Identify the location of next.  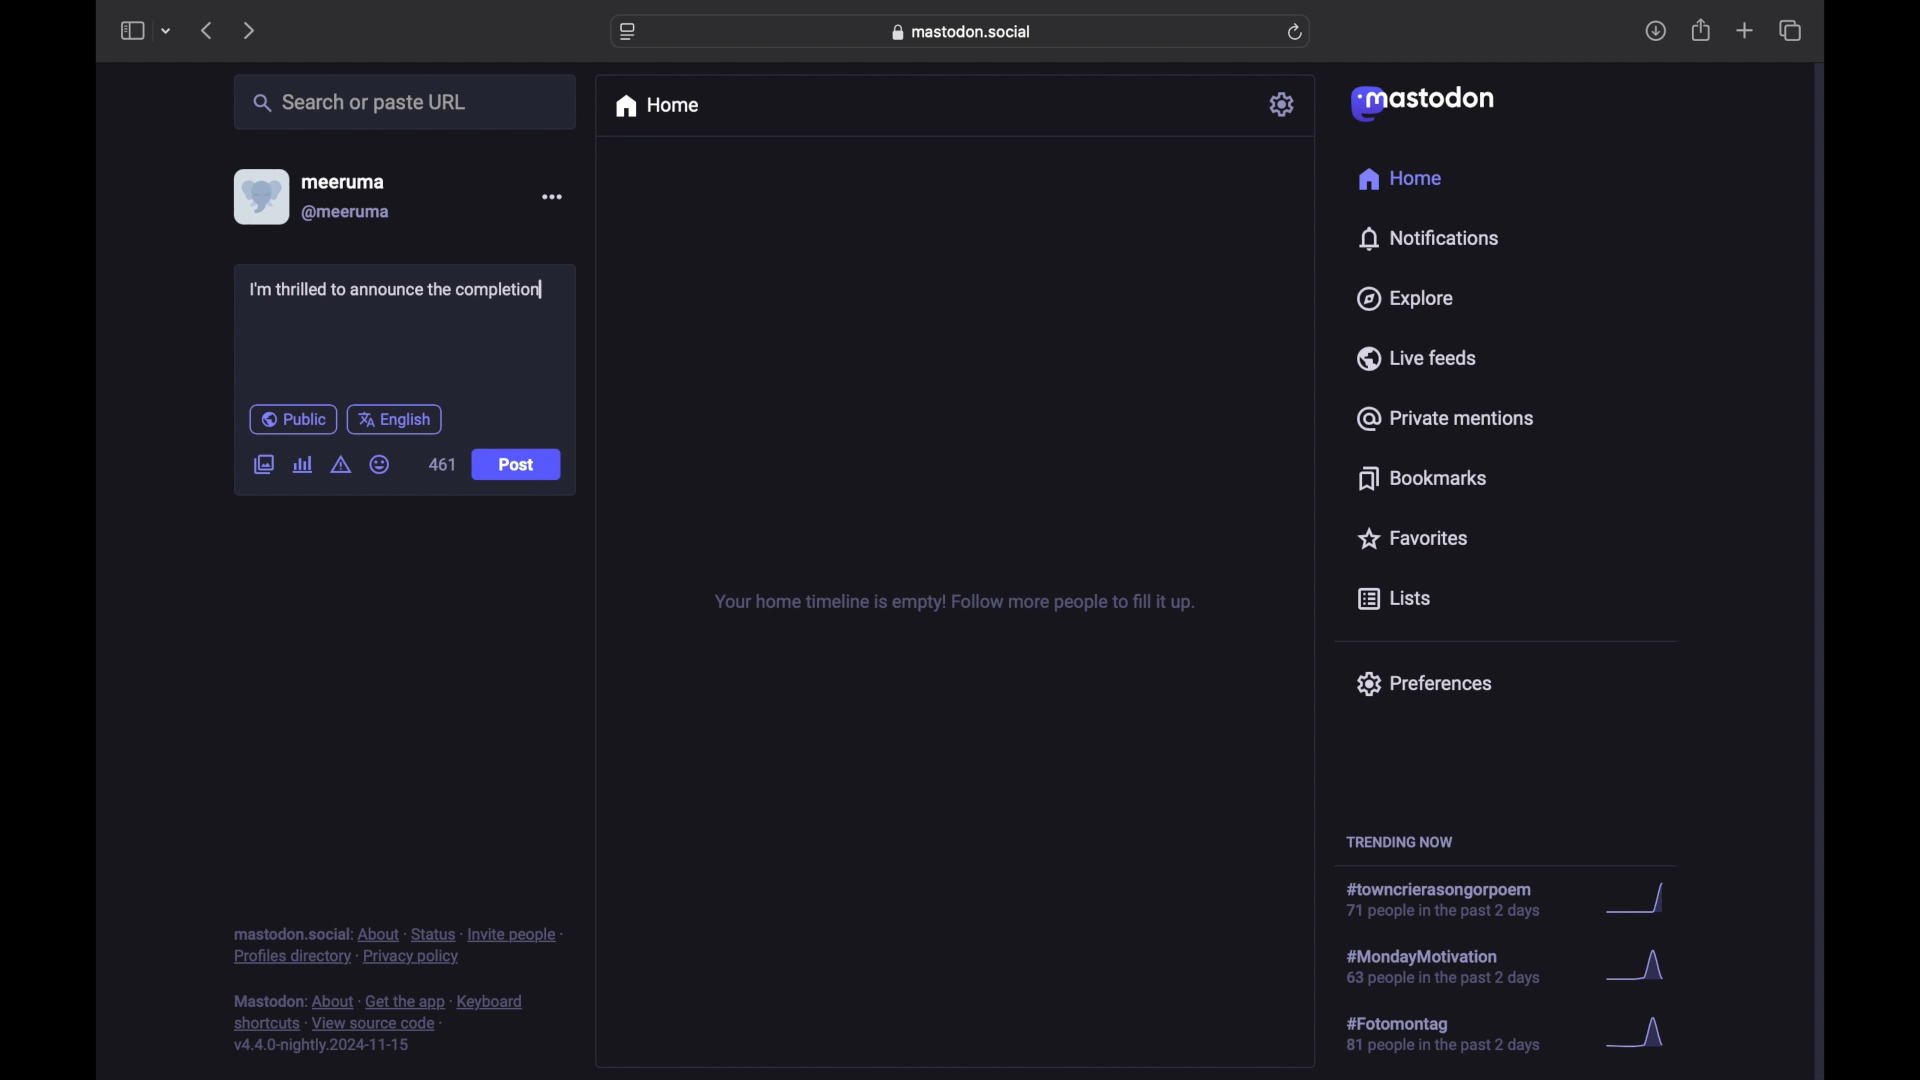
(248, 32).